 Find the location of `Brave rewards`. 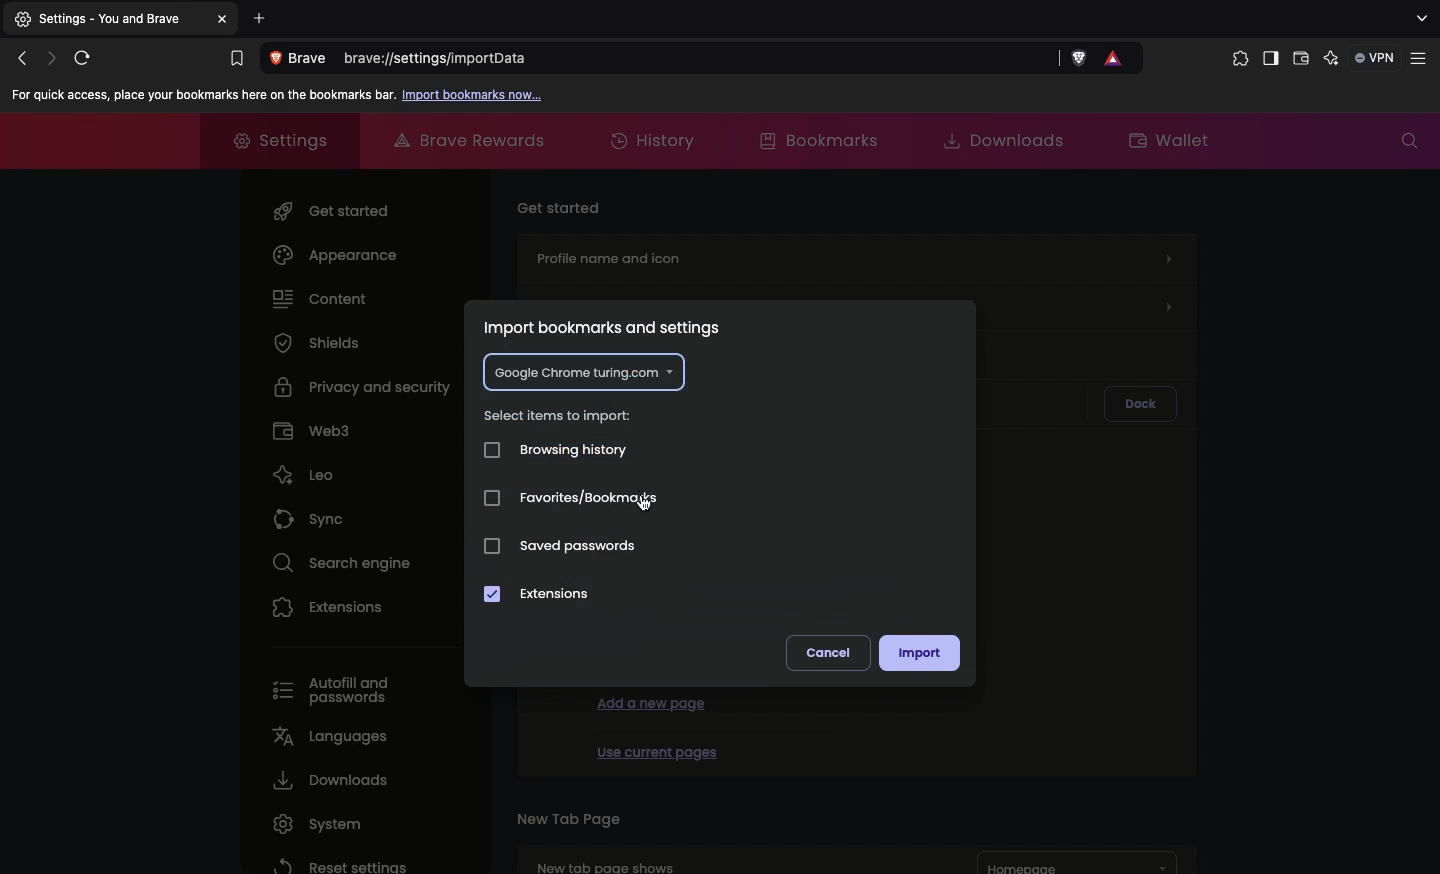

Brave rewards is located at coordinates (472, 140).